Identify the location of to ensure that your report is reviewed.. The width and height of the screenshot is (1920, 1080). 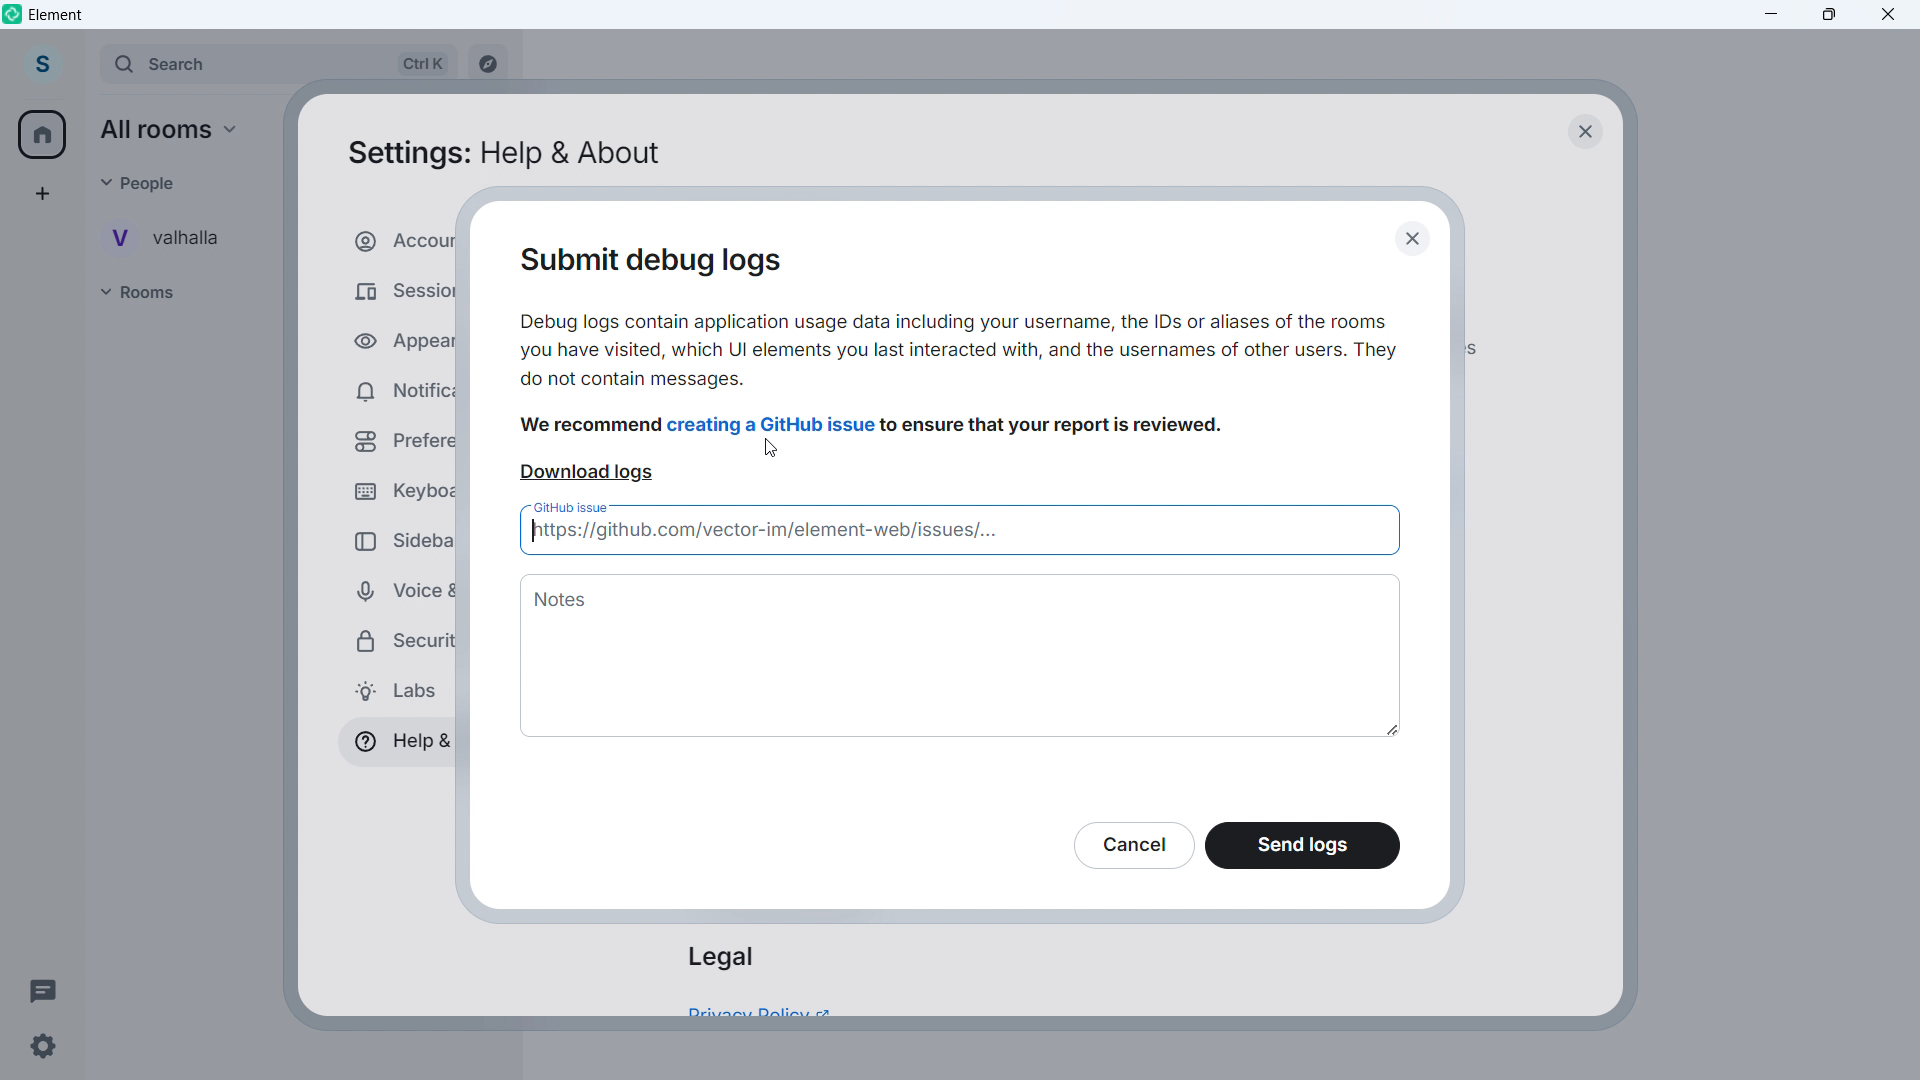
(1055, 427).